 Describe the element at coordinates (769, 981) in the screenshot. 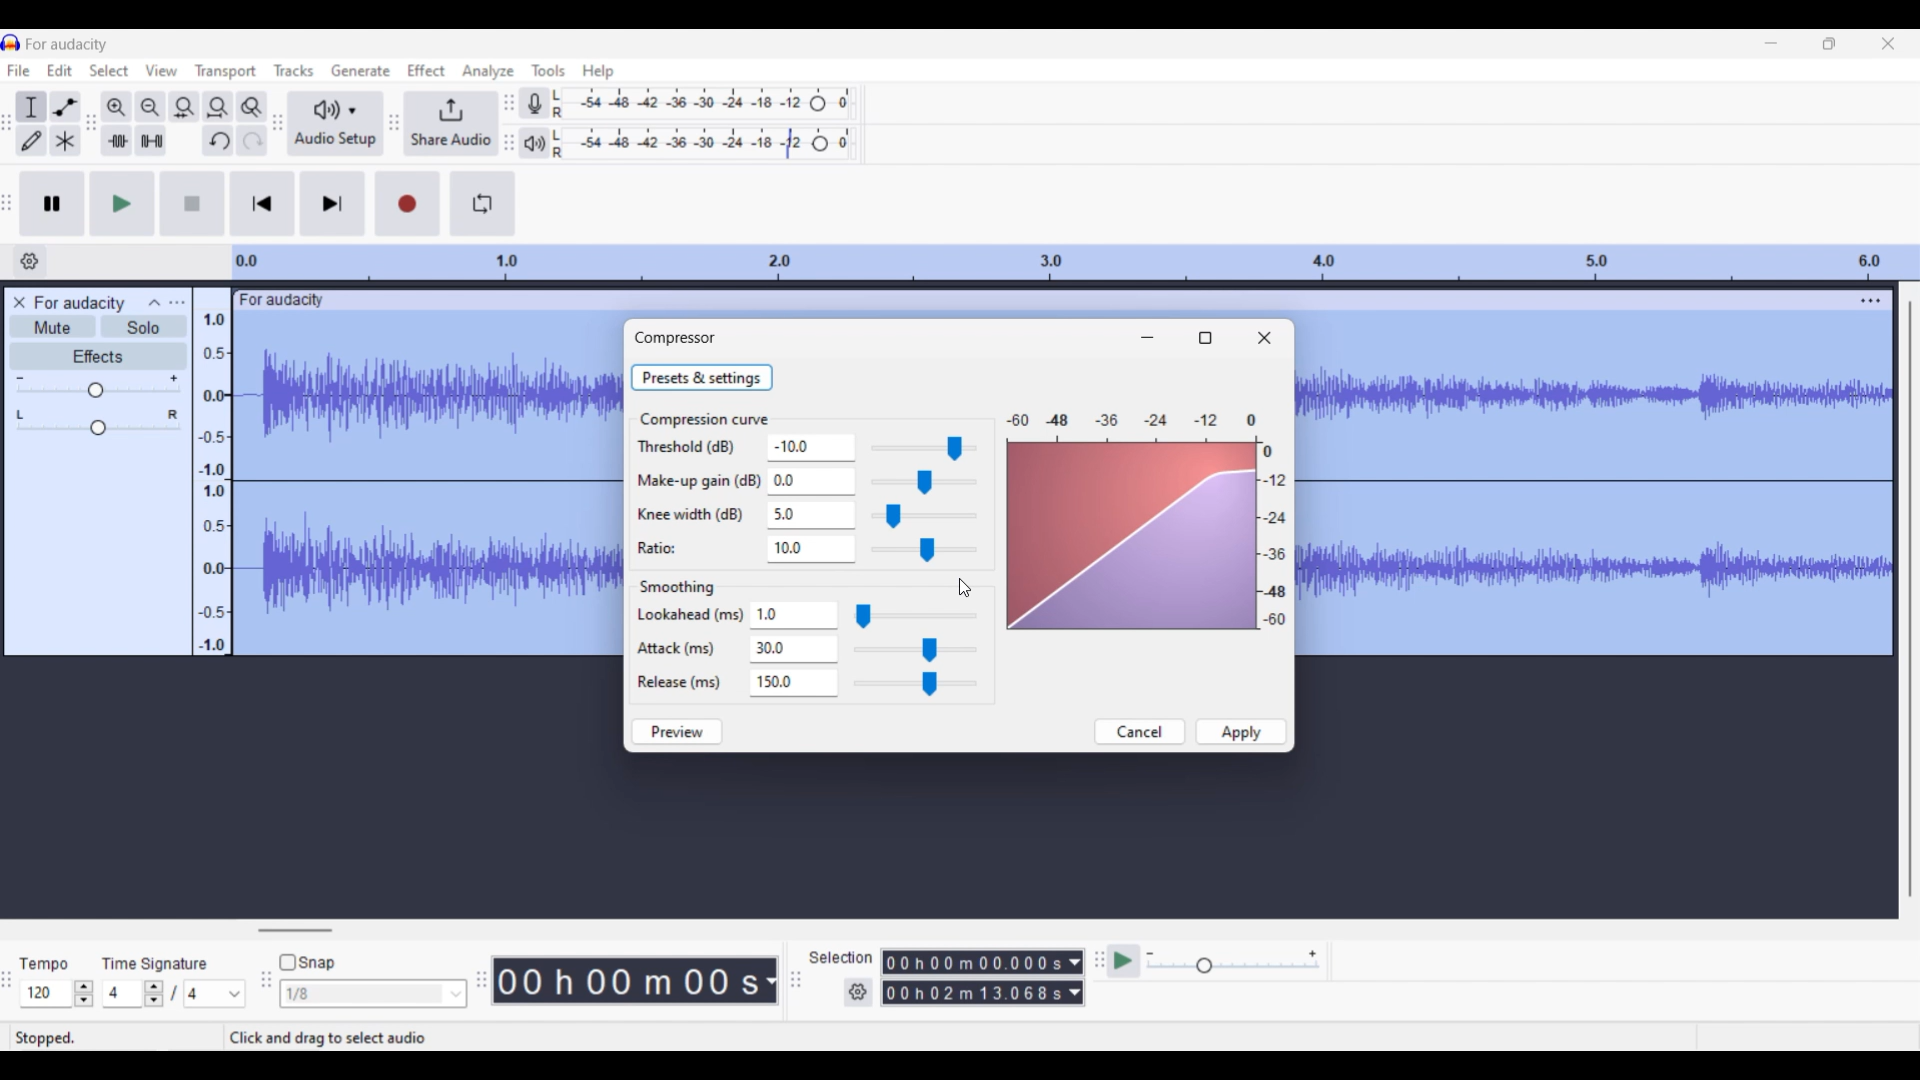

I see `Duration measurement` at that location.